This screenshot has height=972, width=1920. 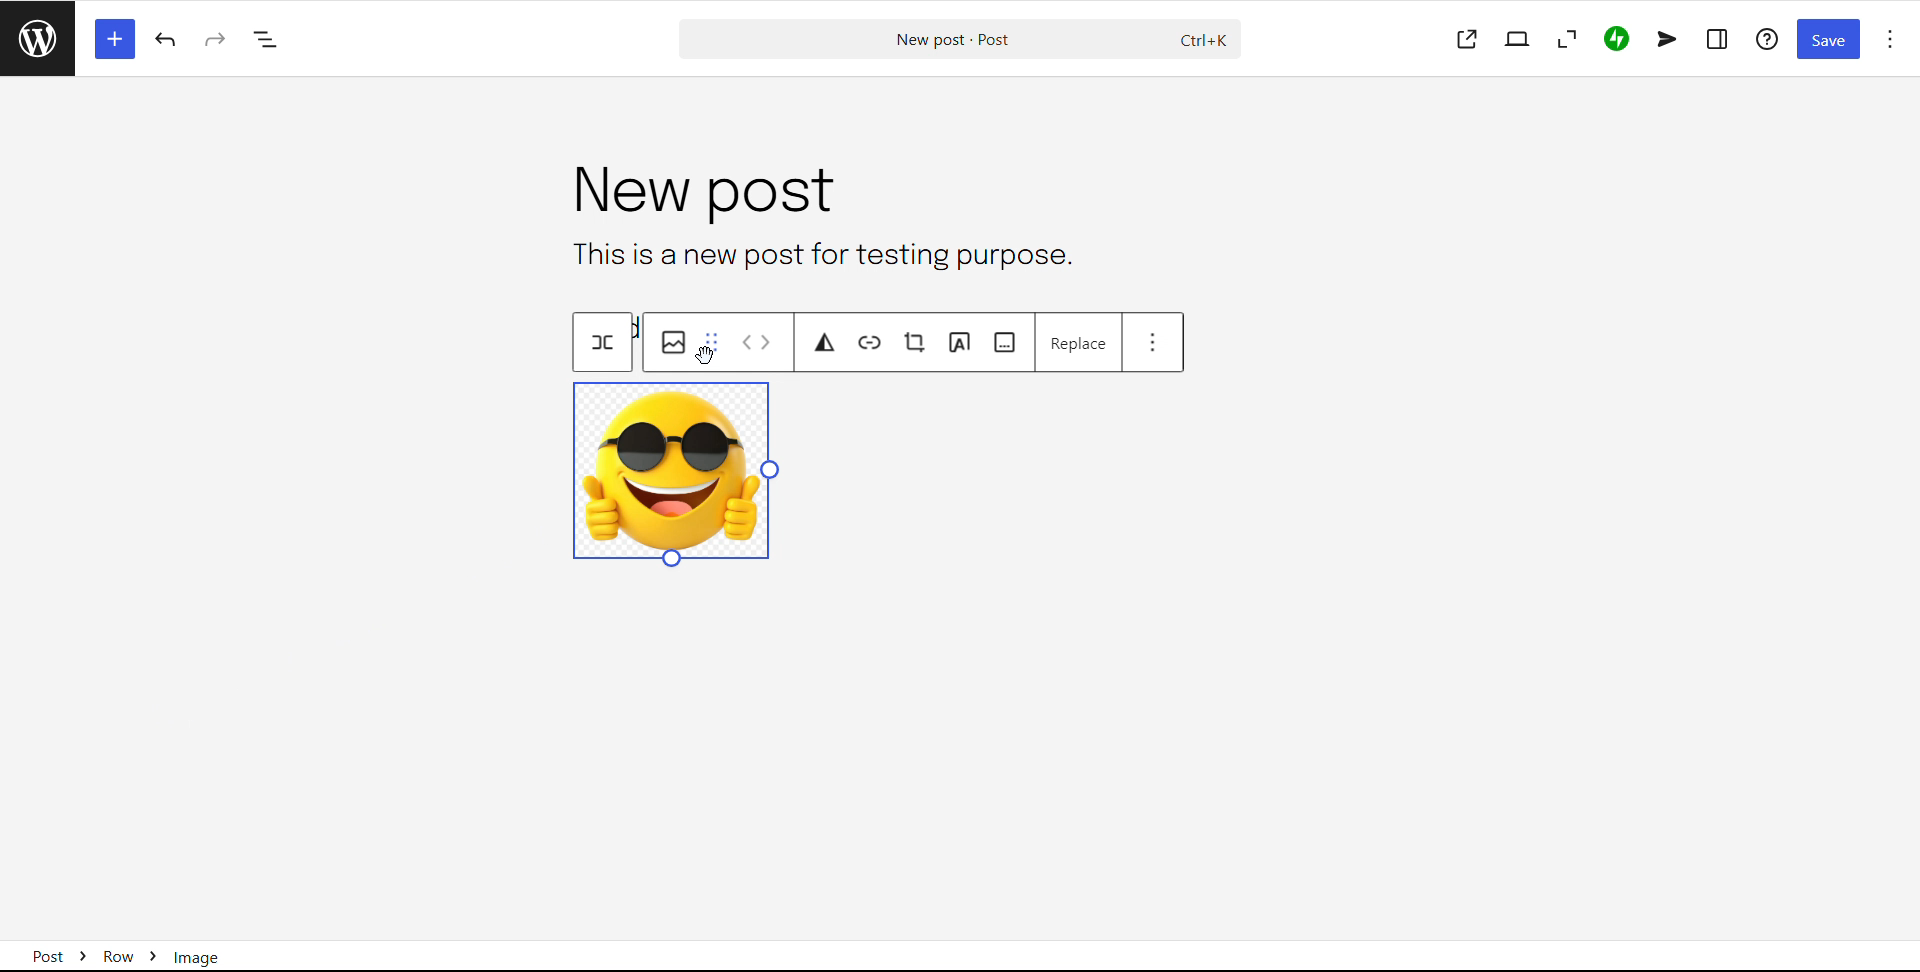 I want to click on view, so click(x=1517, y=39).